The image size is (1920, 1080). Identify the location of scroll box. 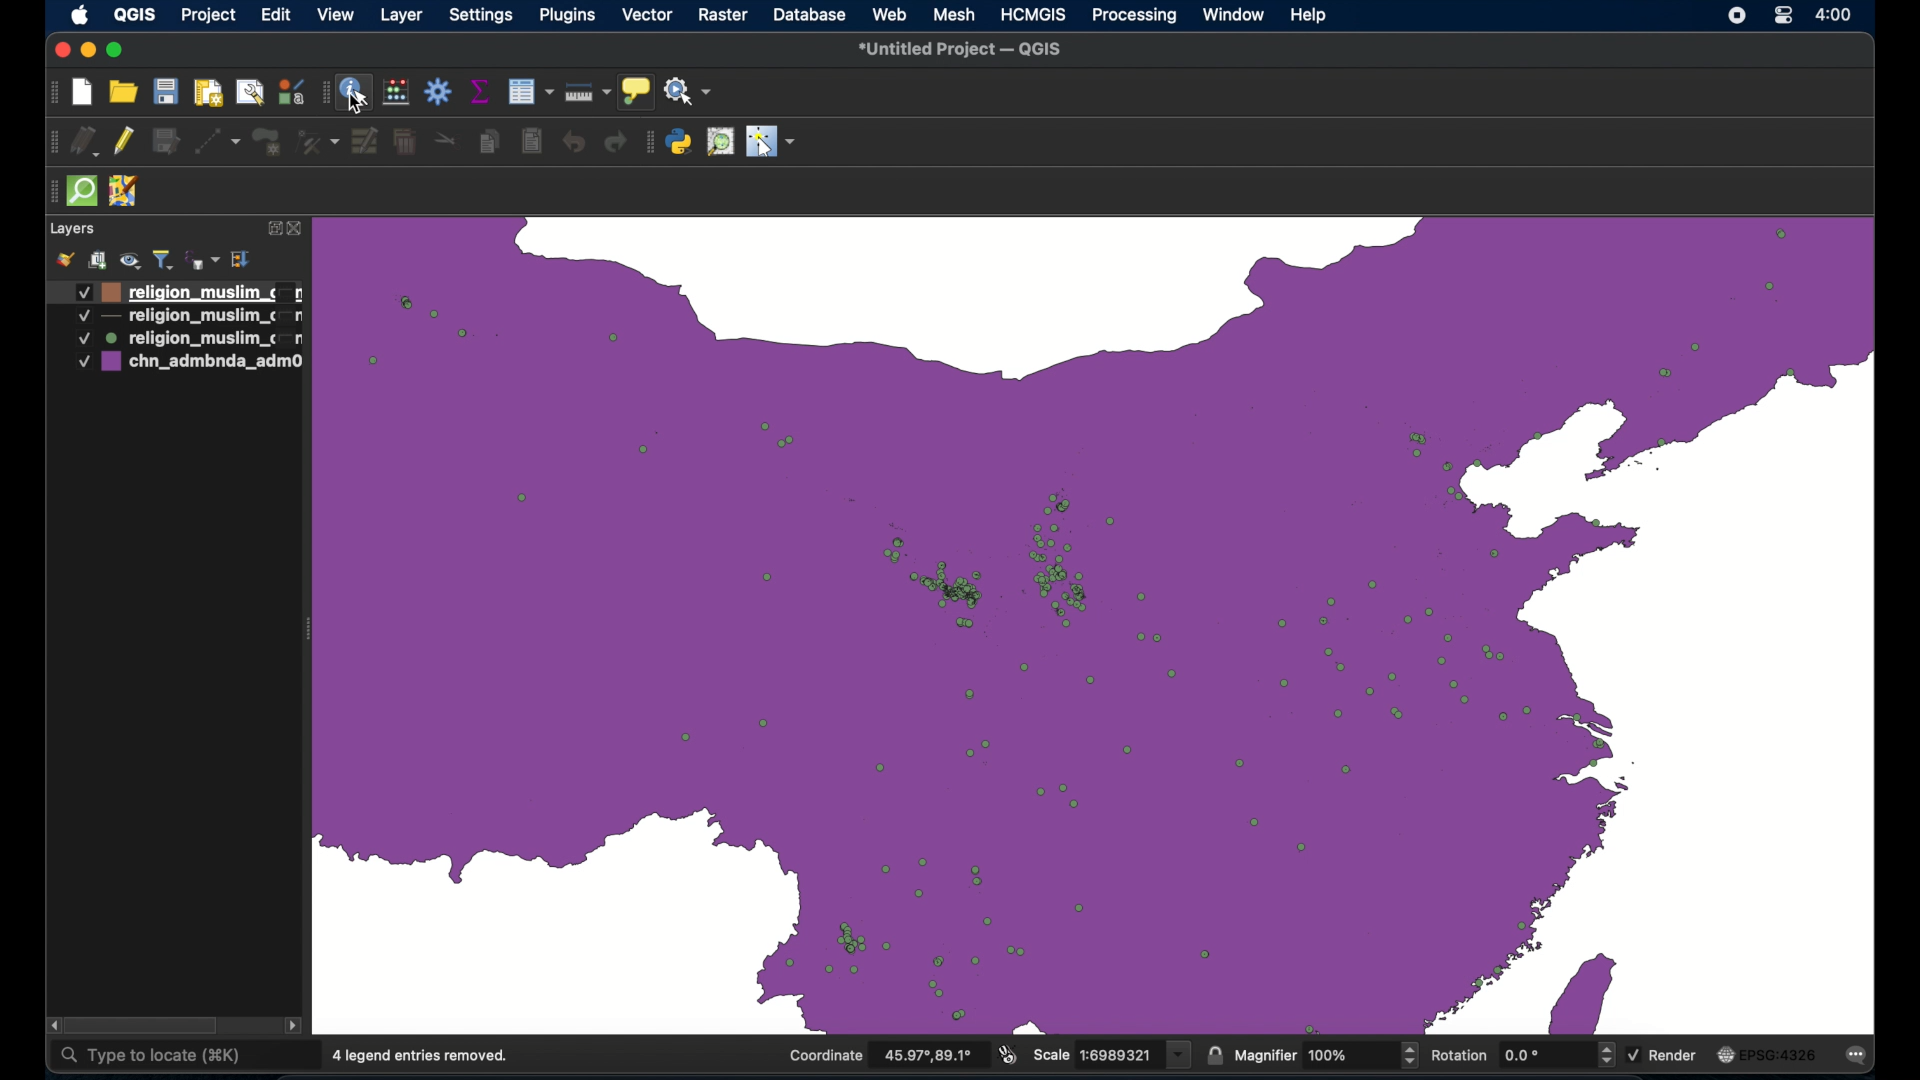
(143, 1025).